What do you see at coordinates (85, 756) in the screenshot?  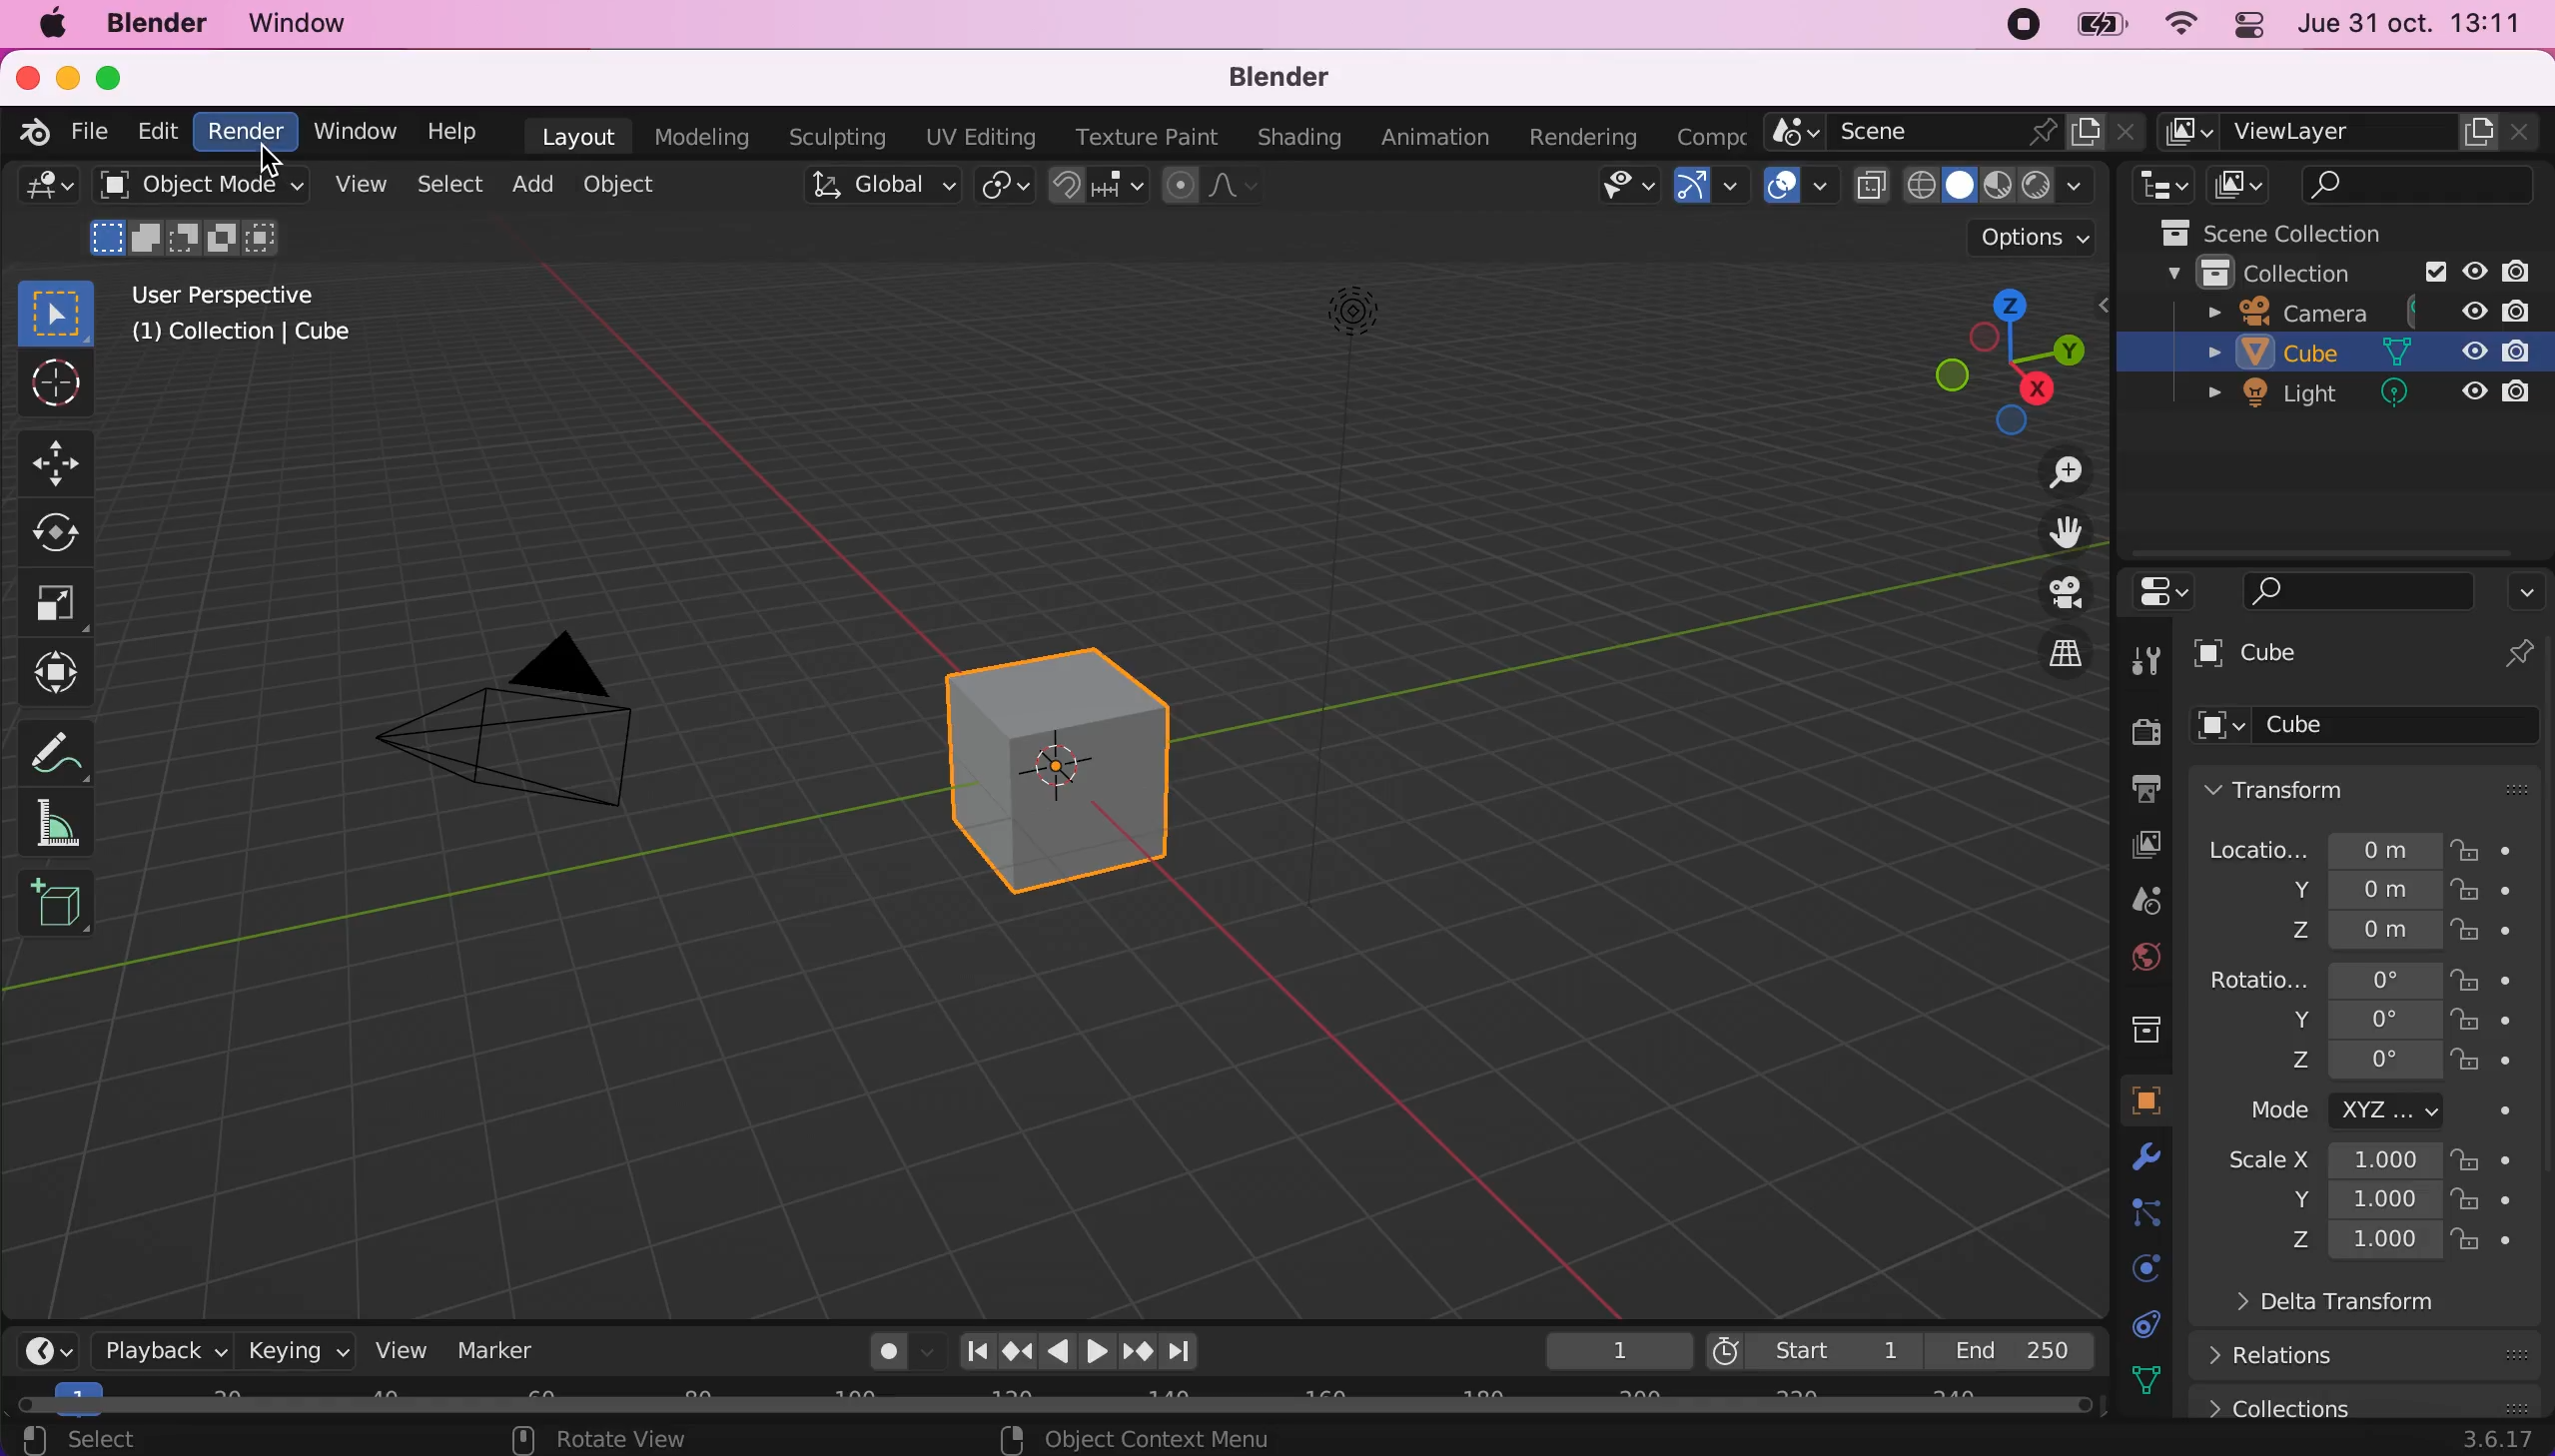 I see `annotate` at bounding box center [85, 756].